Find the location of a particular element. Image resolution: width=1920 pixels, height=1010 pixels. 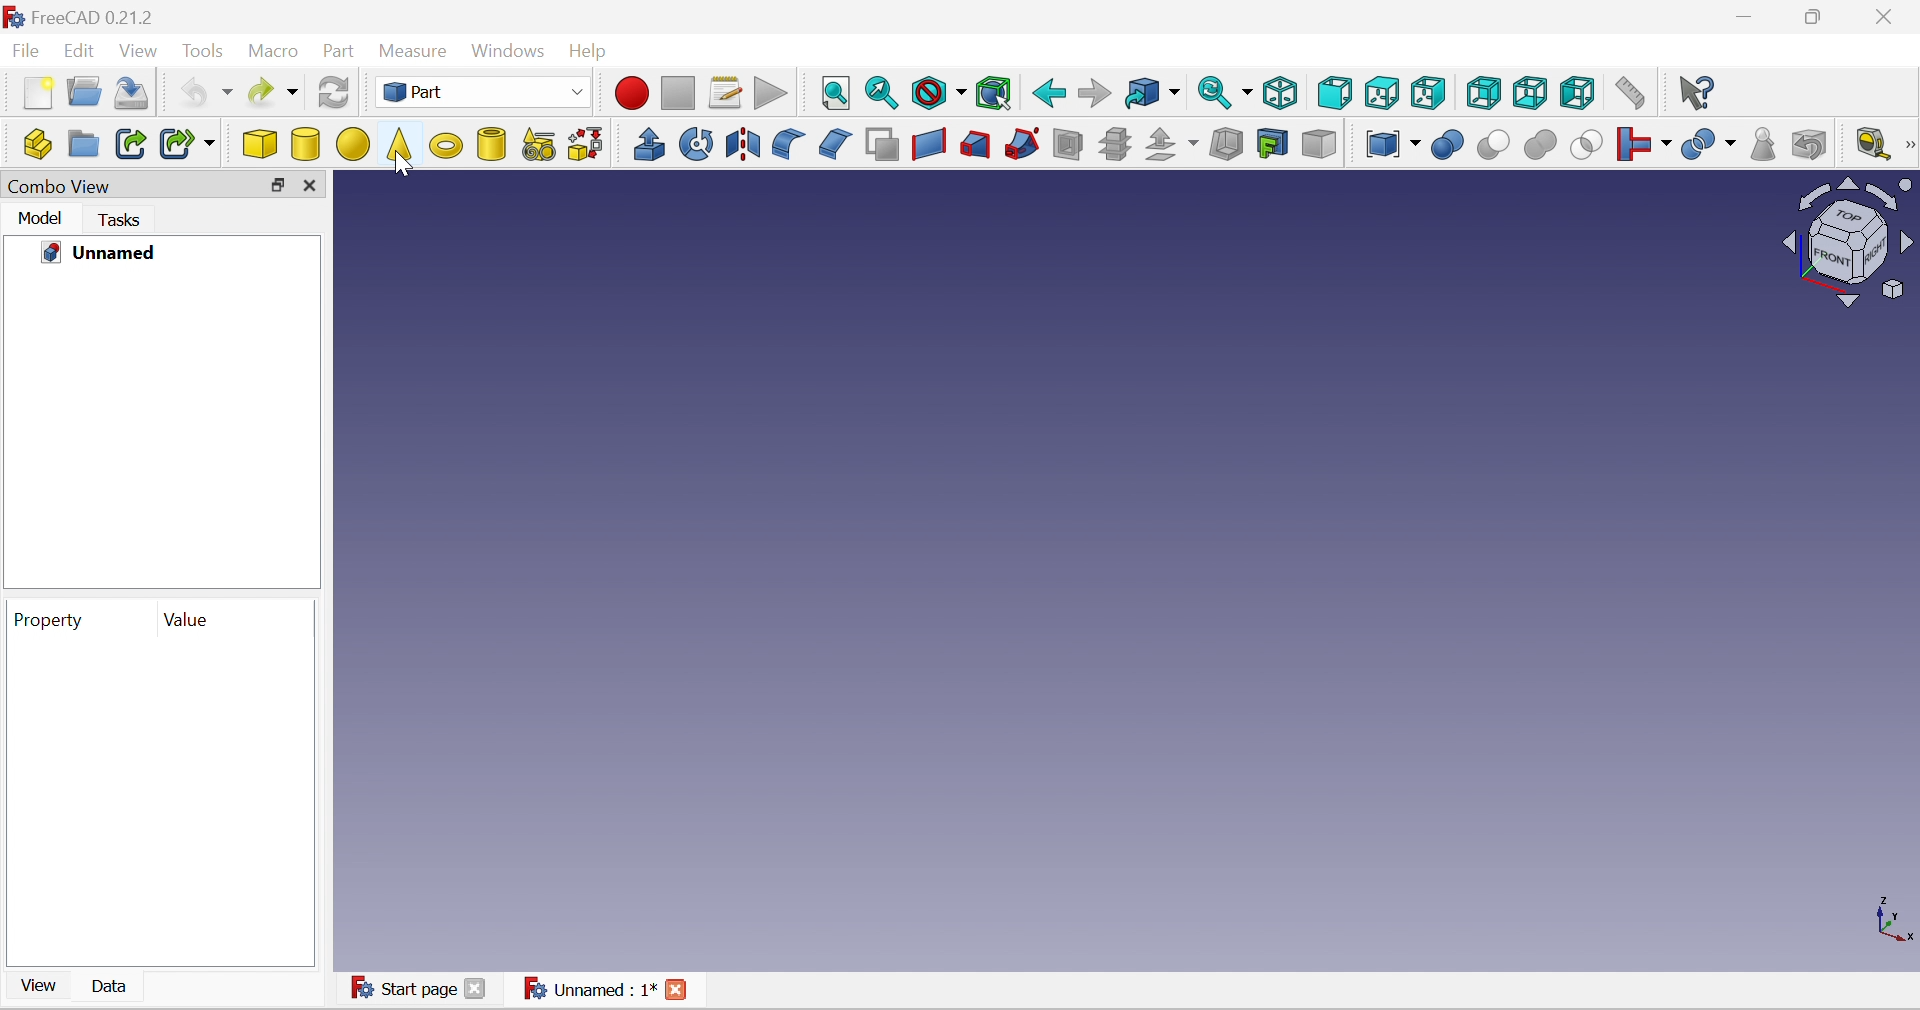

Combo view is located at coordinates (60, 185).